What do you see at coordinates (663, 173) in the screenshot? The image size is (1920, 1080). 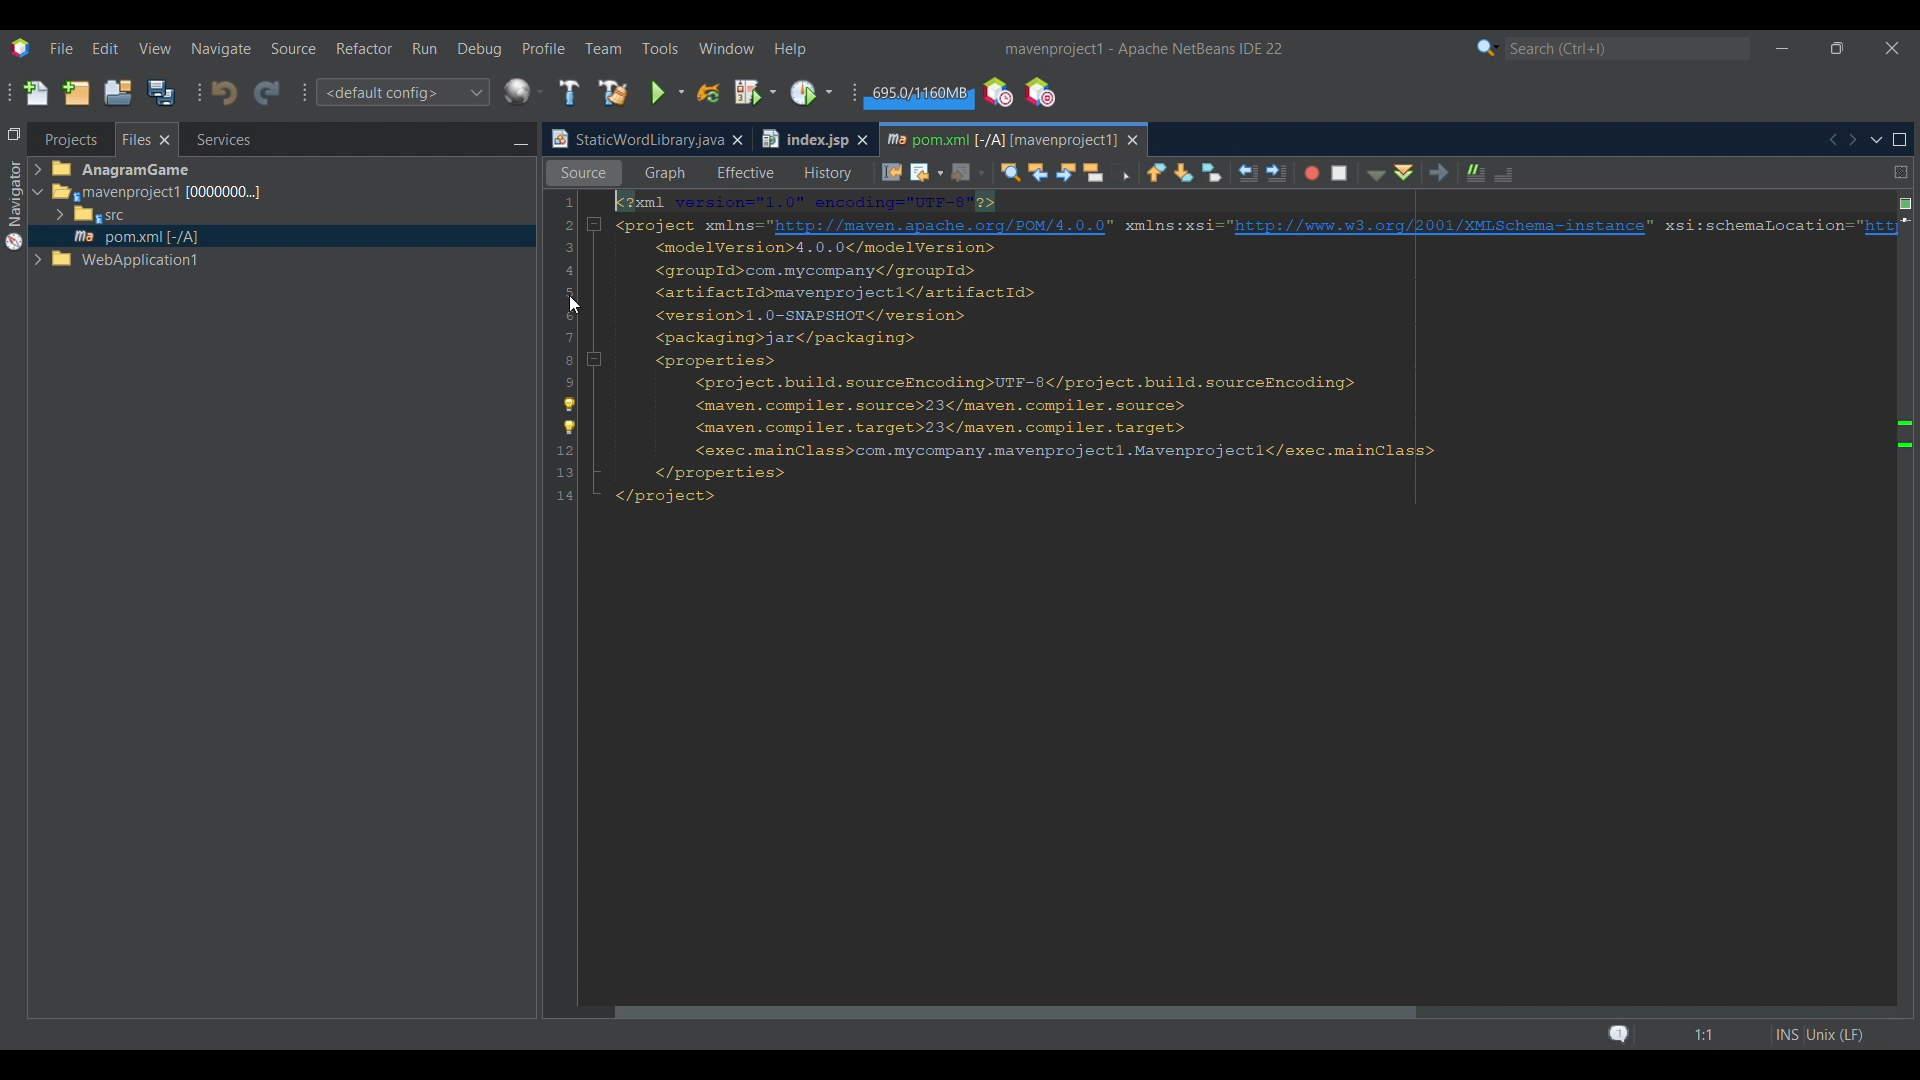 I see `Graph view` at bounding box center [663, 173].